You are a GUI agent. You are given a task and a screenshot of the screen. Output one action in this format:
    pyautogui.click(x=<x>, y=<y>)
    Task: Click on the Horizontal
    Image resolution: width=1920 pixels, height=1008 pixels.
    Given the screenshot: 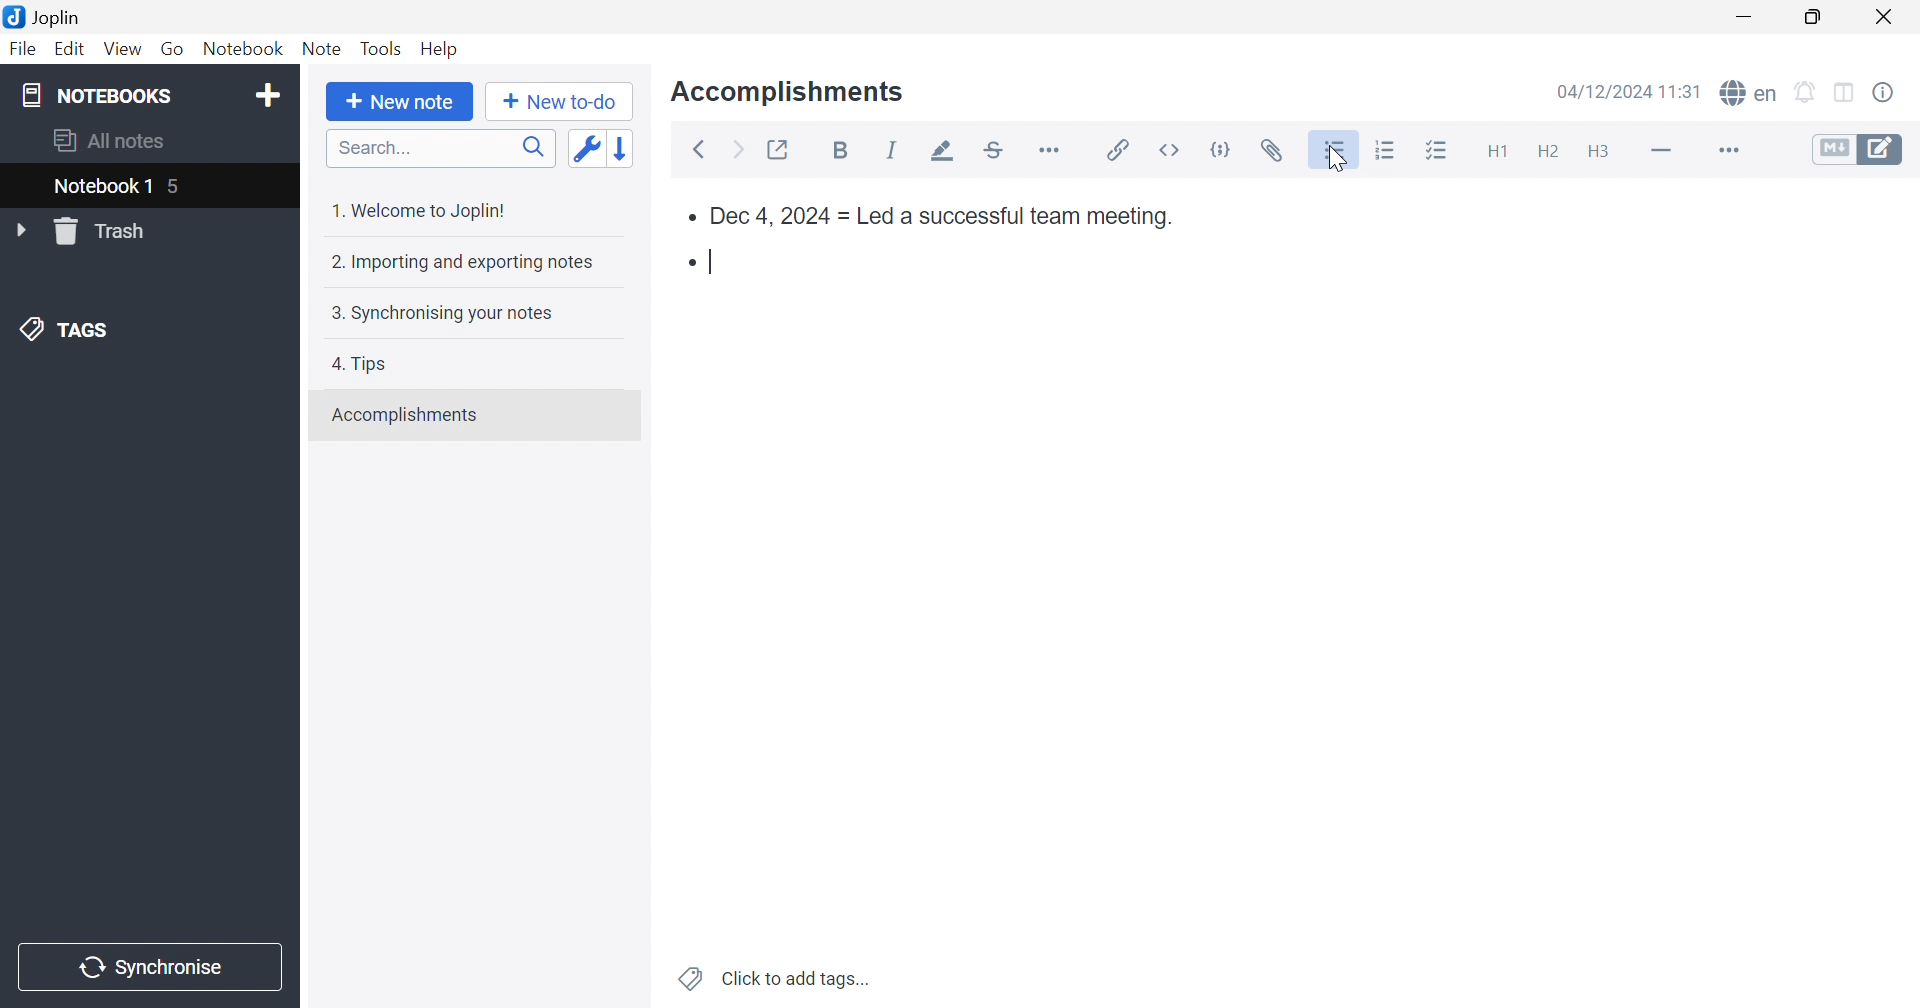 What is the action you would take?
    pyautogui.click(x=1052, y=150)
    